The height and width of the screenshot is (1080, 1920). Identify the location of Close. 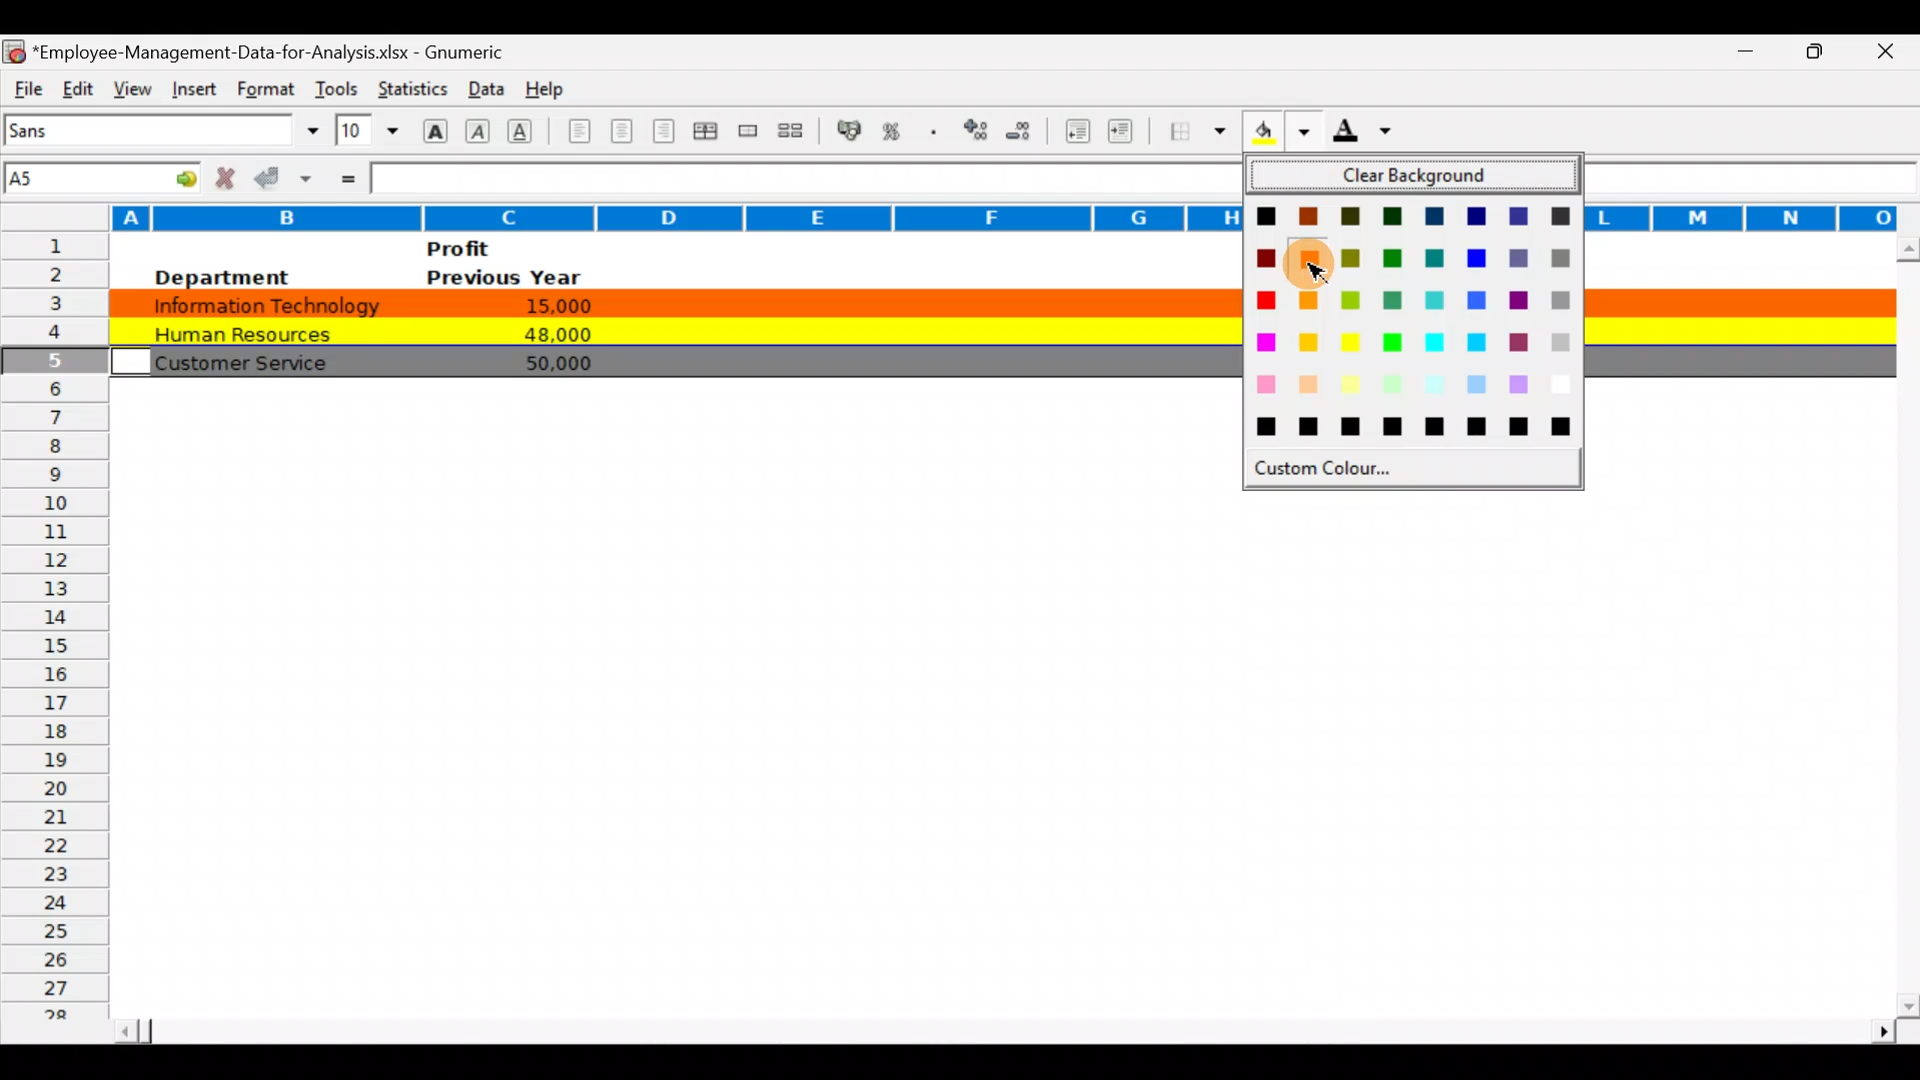
(1892, 53).